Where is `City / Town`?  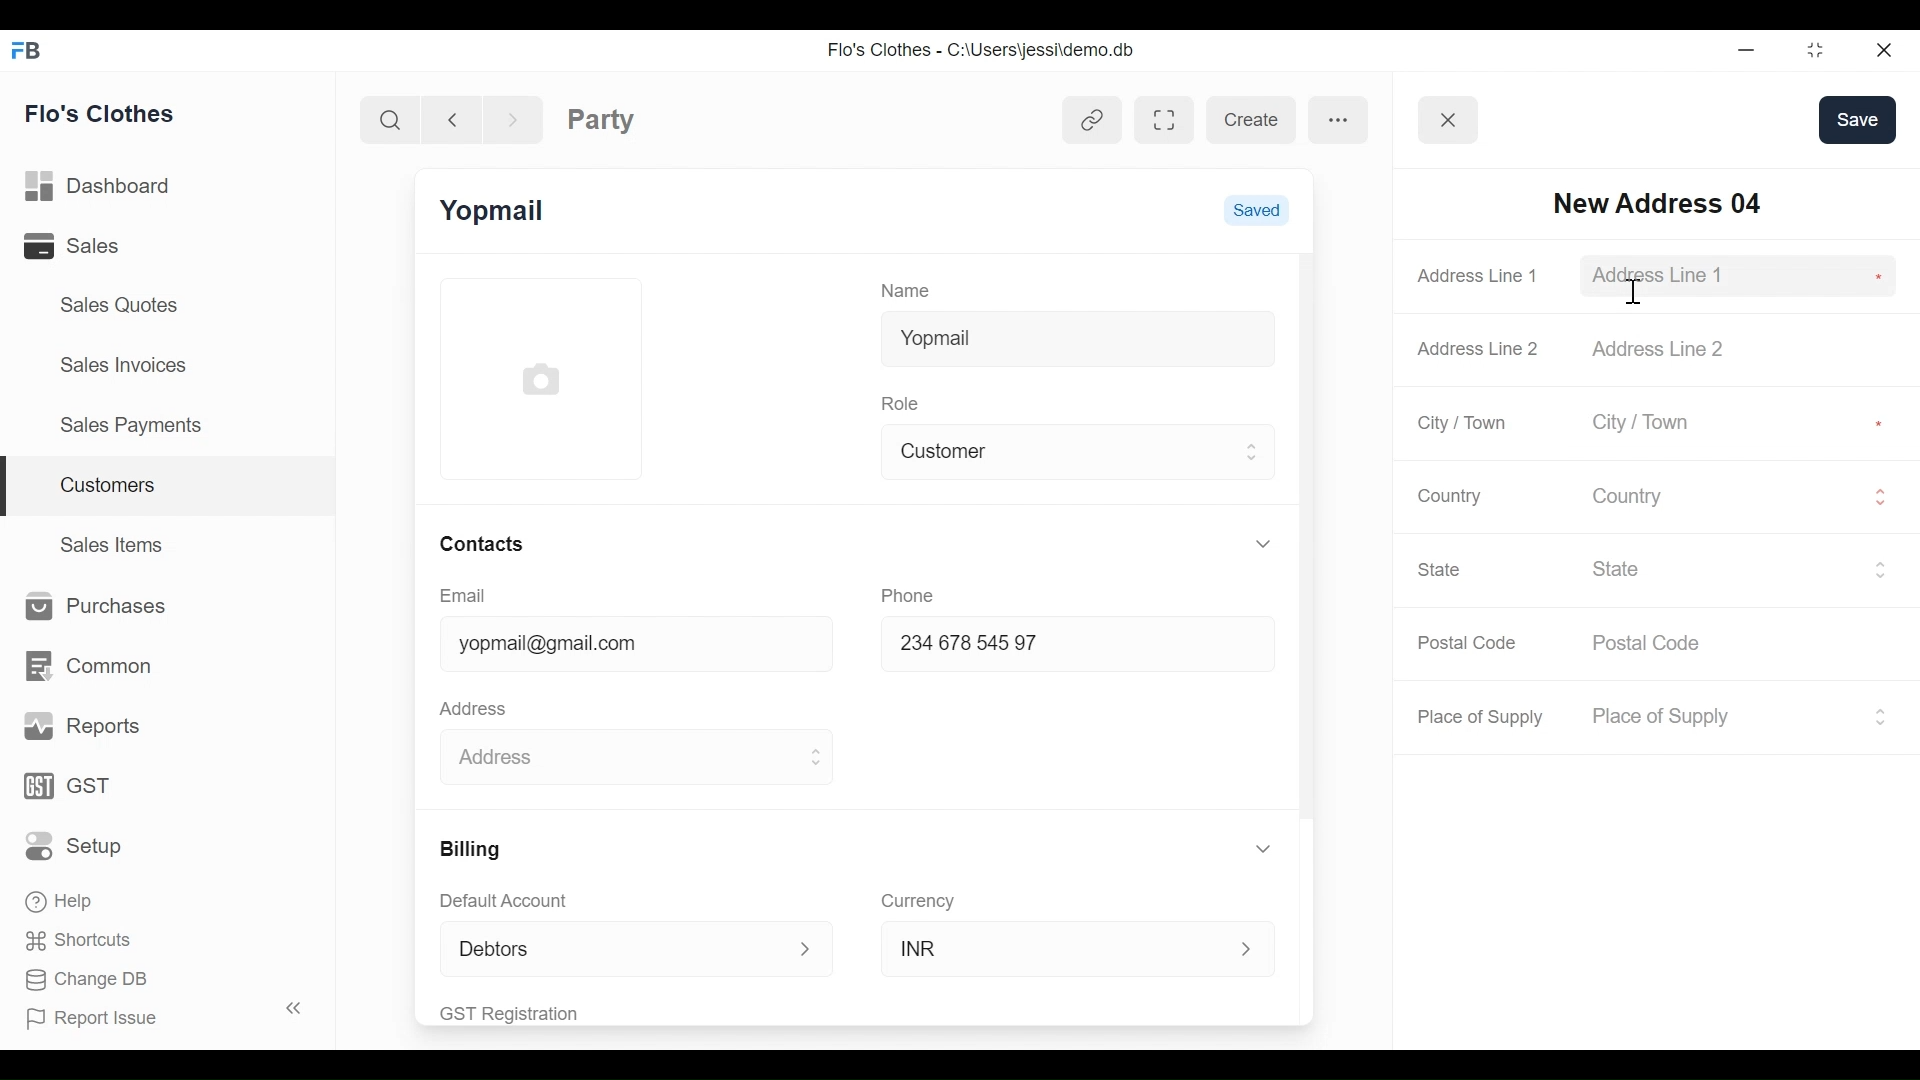
City / Town is located at coordinates (1668, 424).